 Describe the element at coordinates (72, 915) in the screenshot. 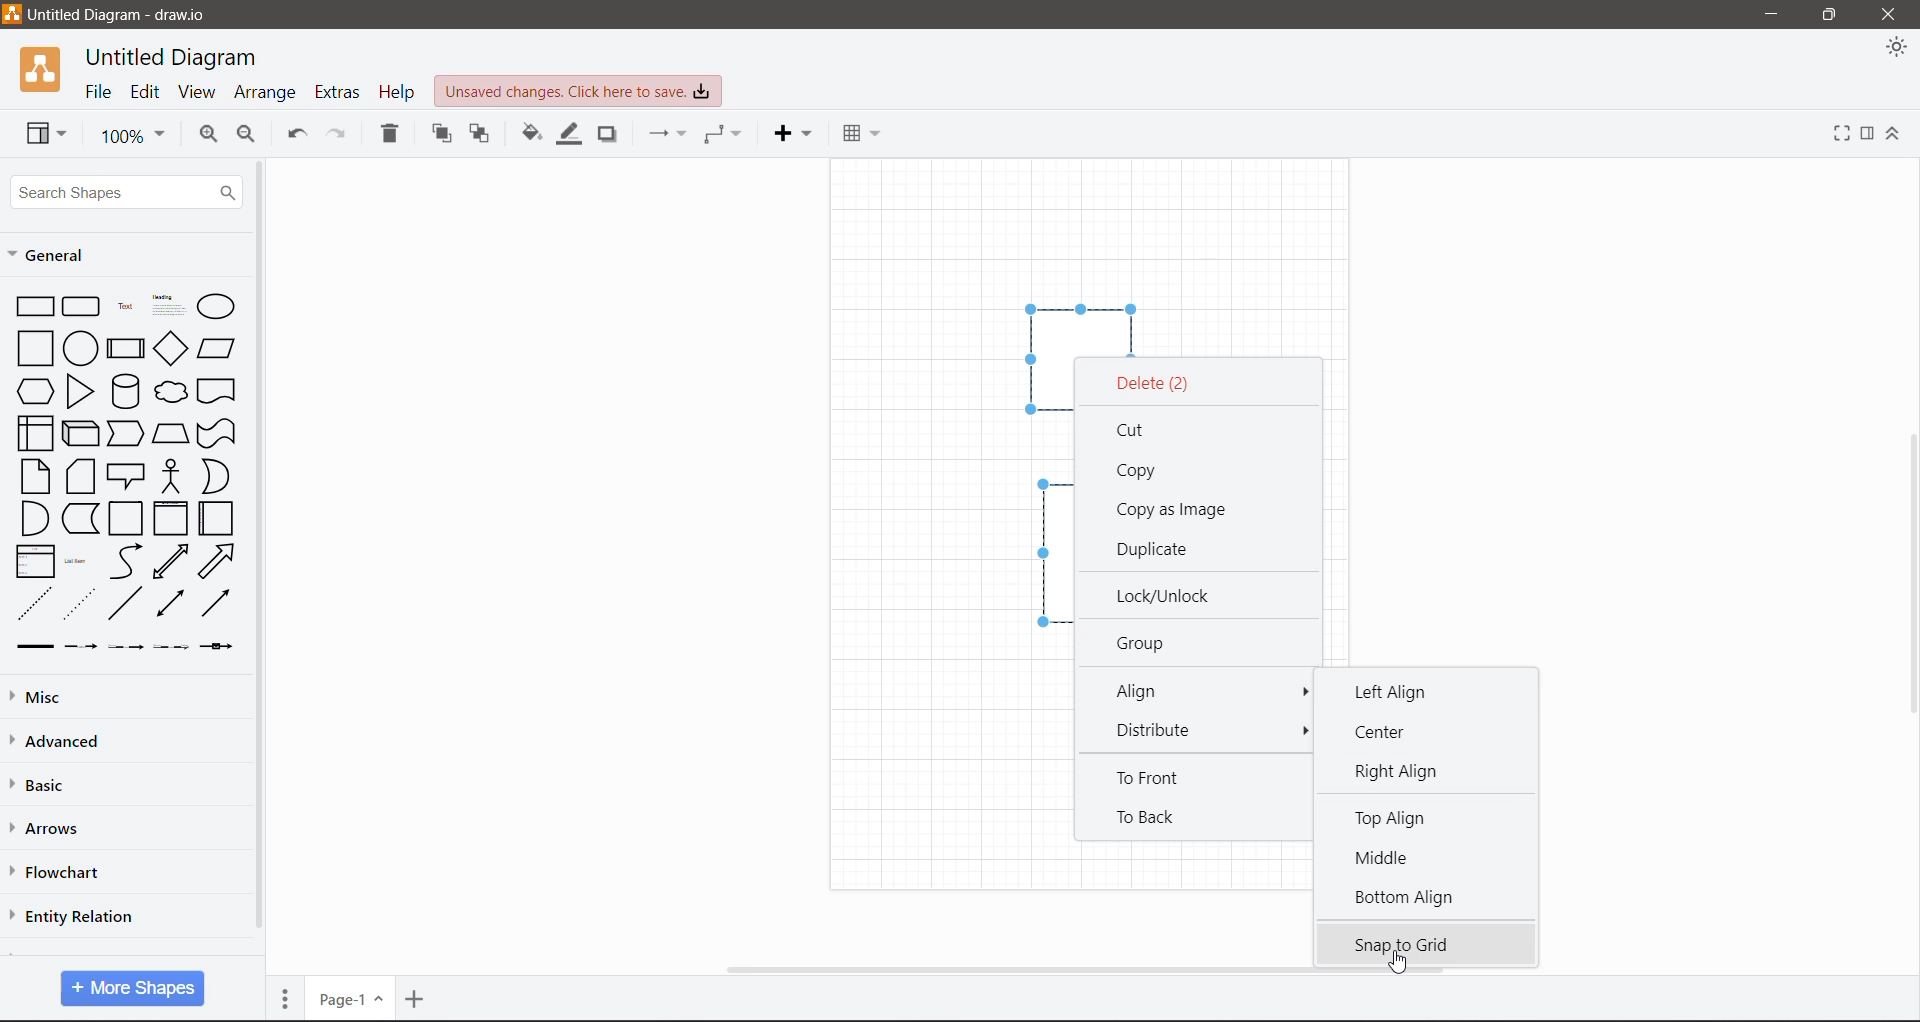

I see `Entity Relation` at that location.